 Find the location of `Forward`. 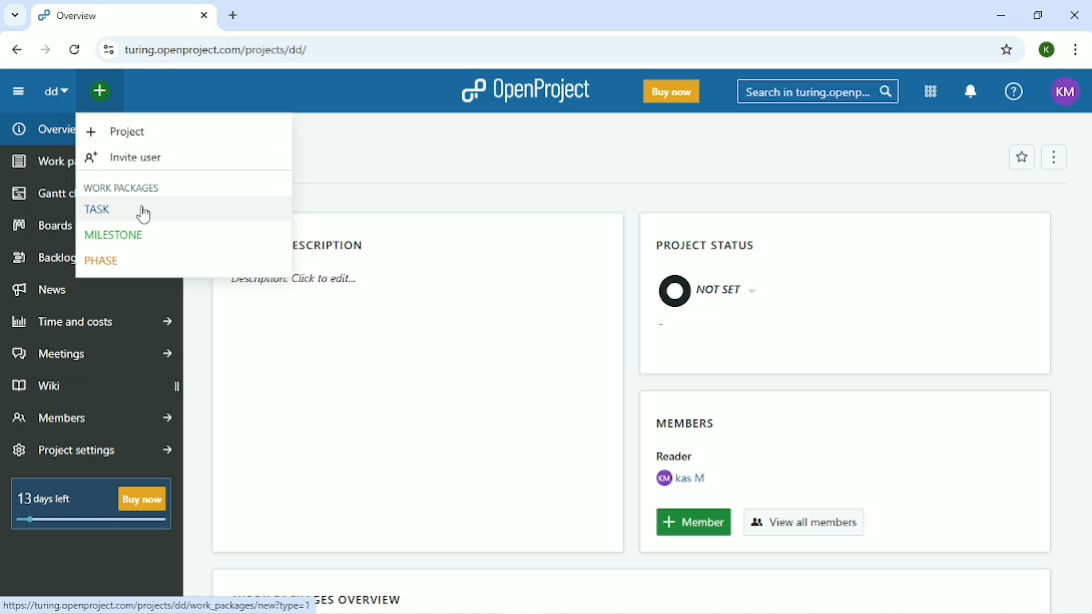

Forward is located at coordinates (45, 49).